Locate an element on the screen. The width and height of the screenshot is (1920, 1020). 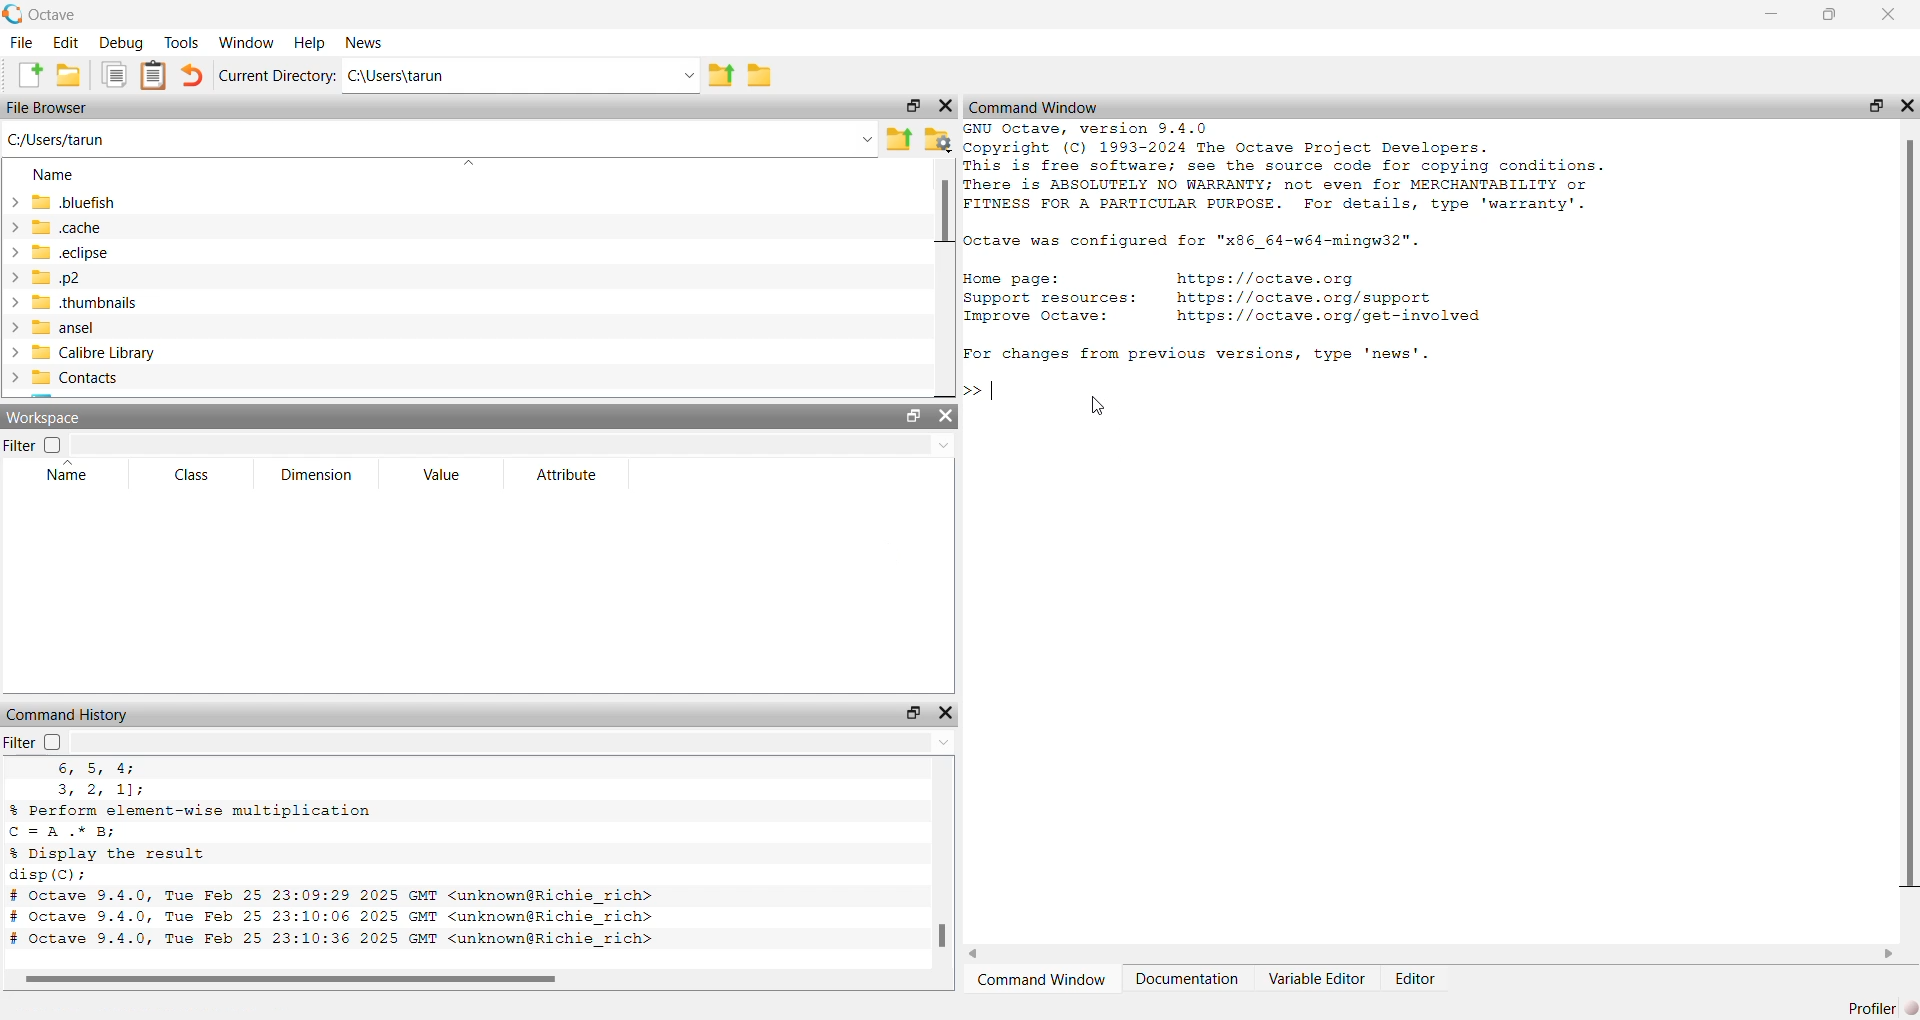
Current Directory: is located at coordinates (279, 77).